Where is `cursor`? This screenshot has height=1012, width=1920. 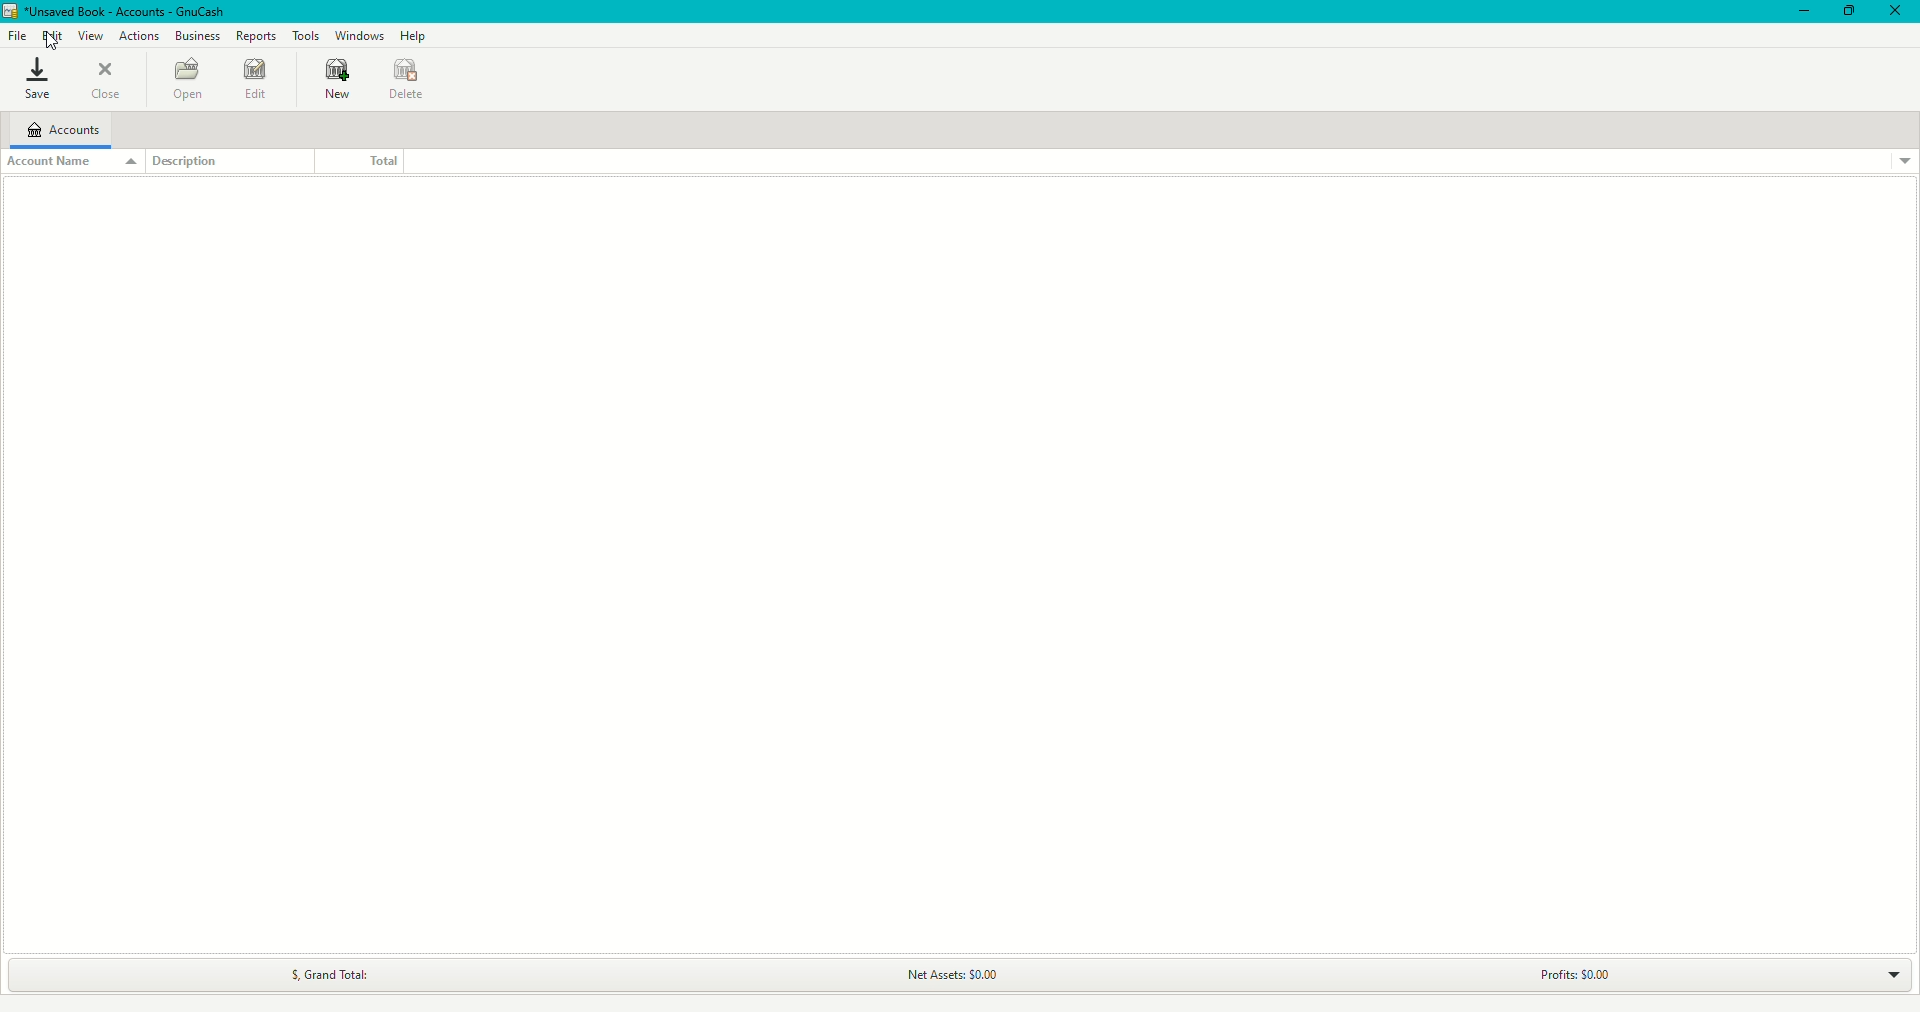
cursor is located at coordinates (55, 42).